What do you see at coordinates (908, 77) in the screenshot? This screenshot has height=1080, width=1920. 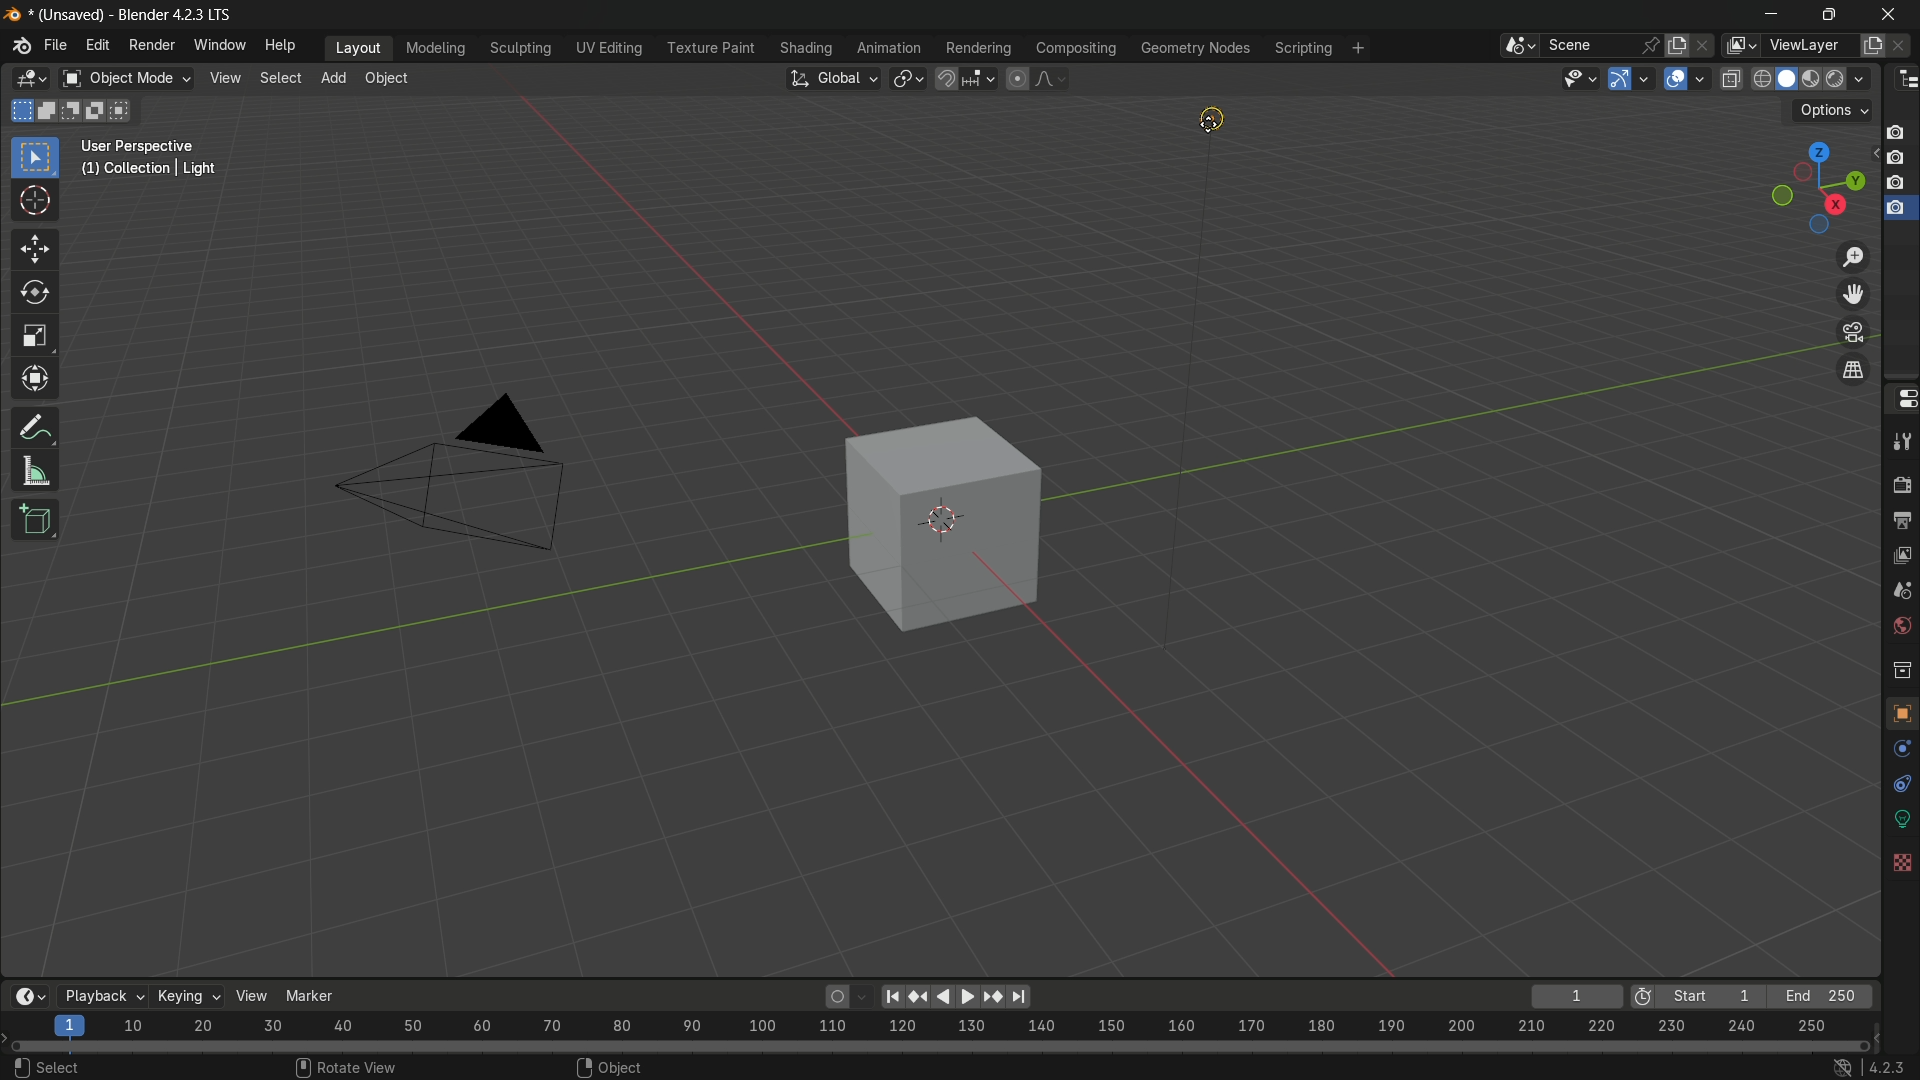 I see `transformation pivot table` at bounding box center [908, 77].